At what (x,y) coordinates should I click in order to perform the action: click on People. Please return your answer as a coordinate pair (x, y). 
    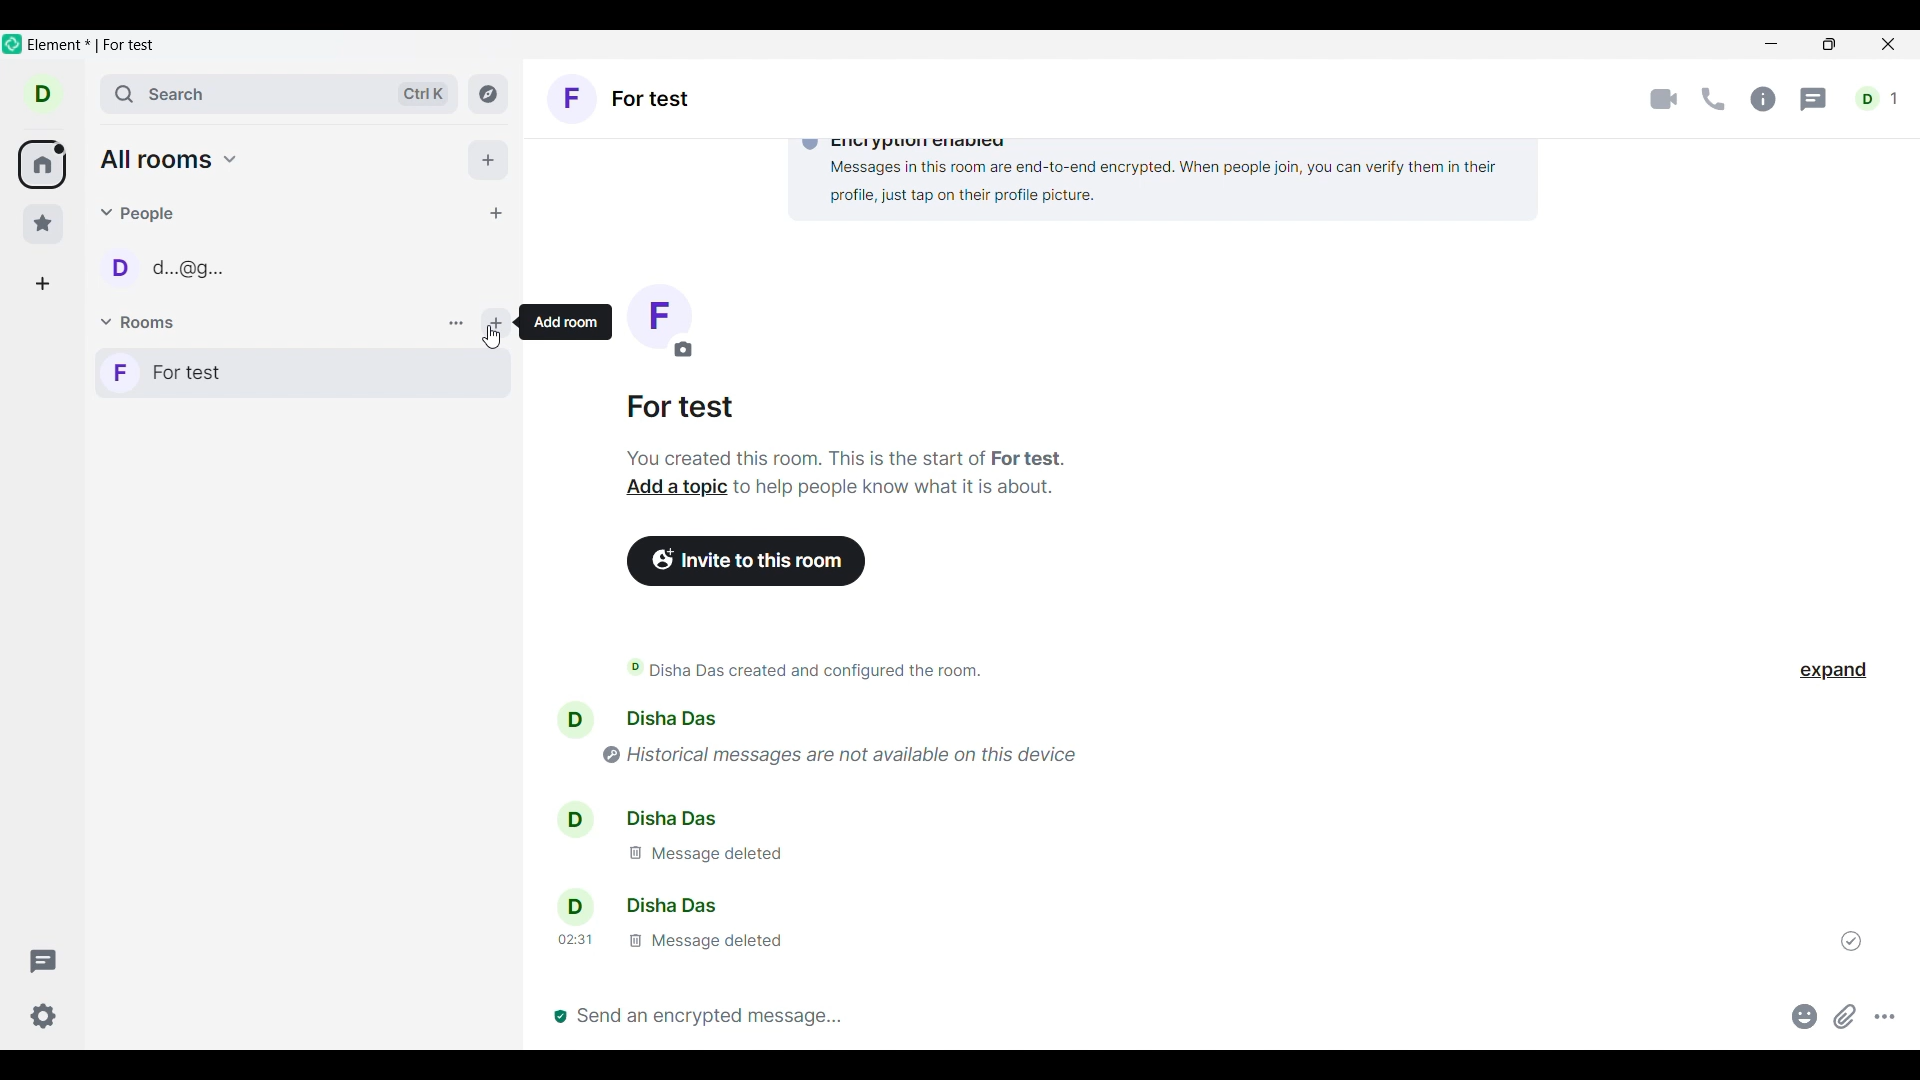
    Looking at the image, I should click on (139, 214).